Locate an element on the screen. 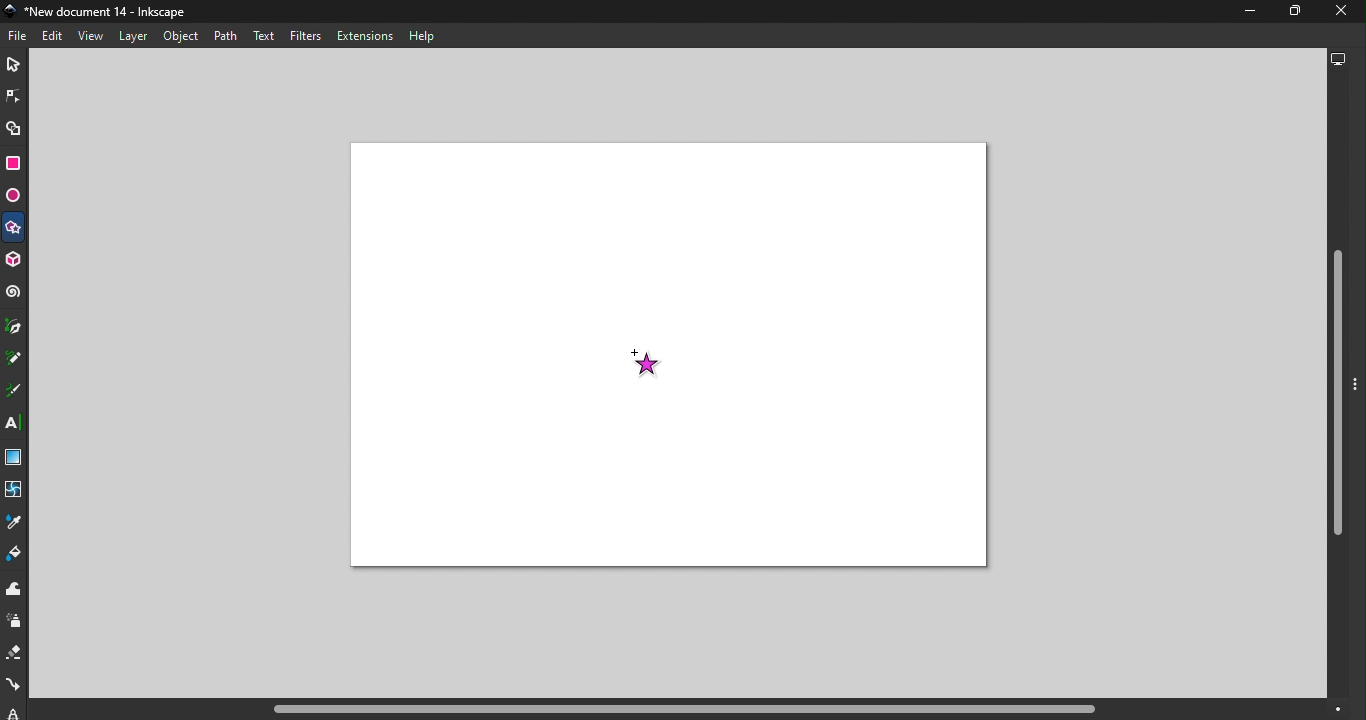  Path is located at coordinates (227, 35).